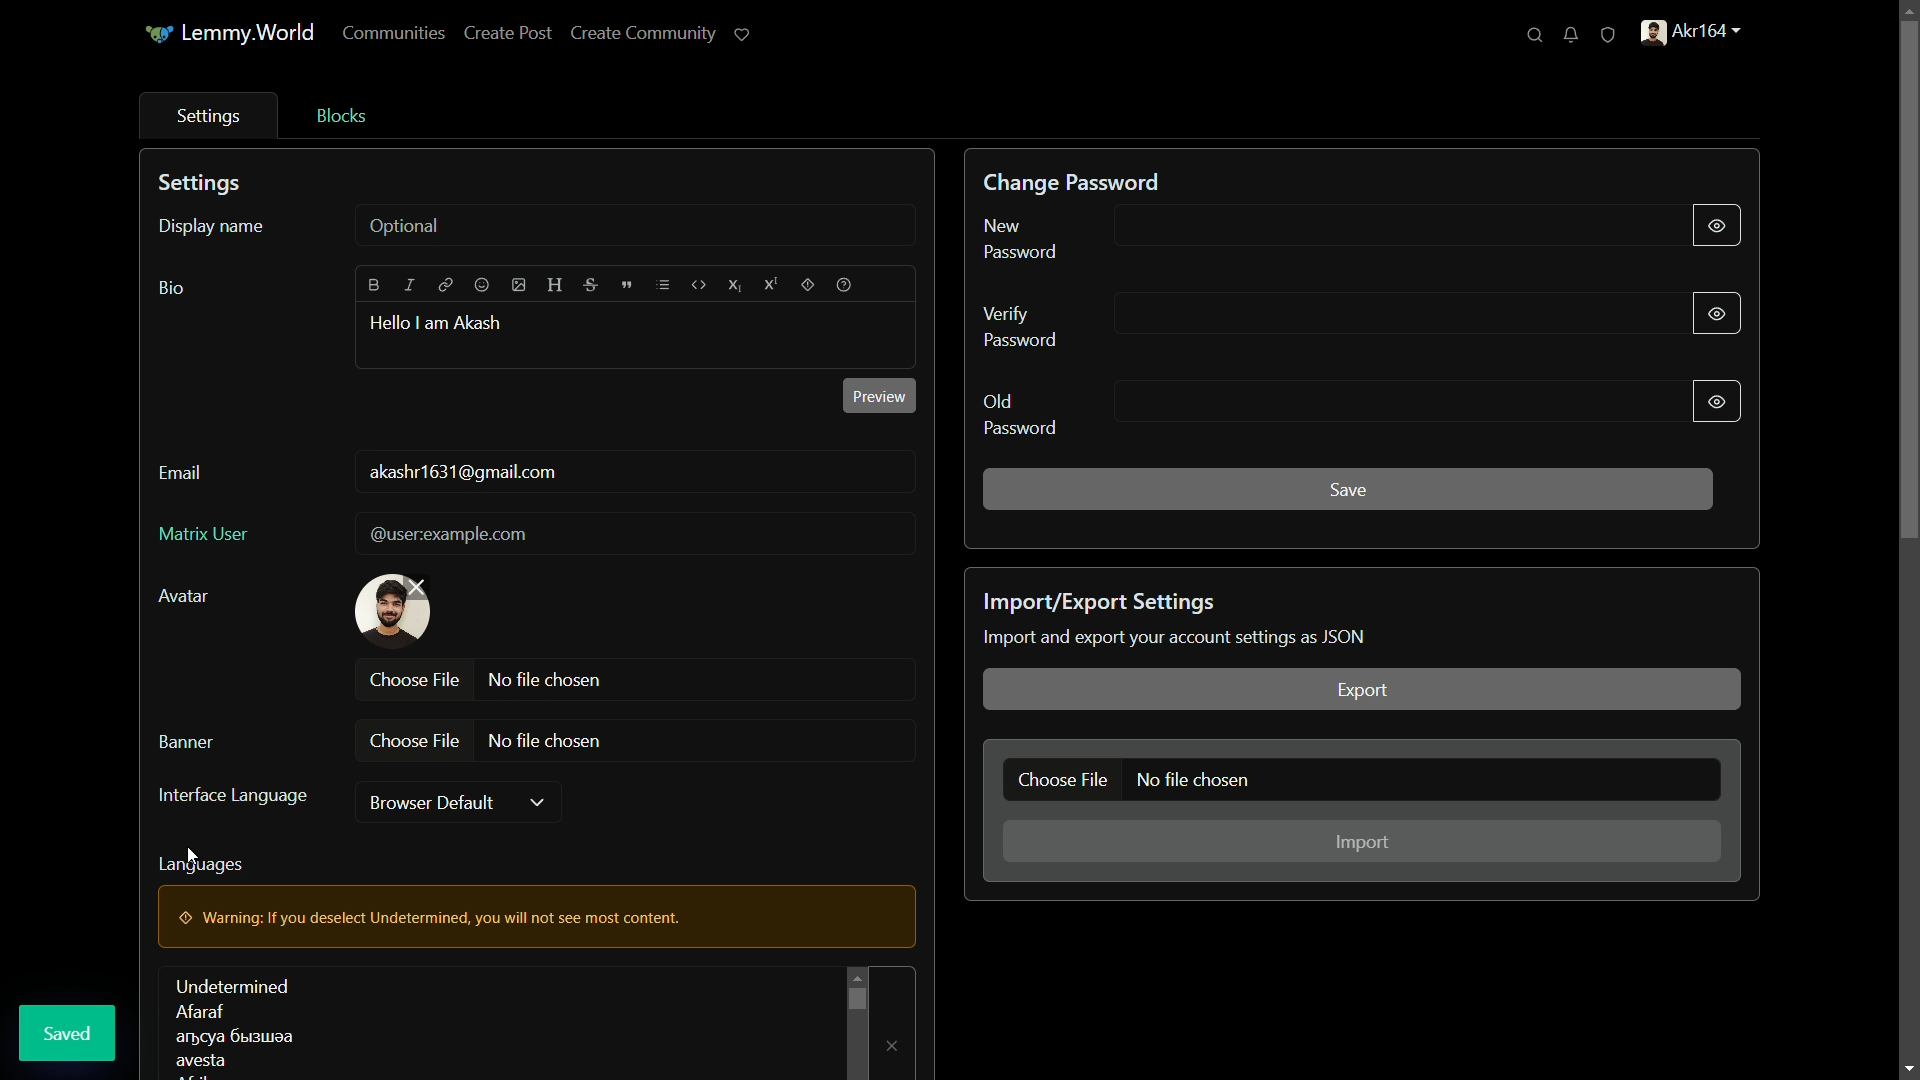 Image resolution: width=1920 pixels, height=1080 pixels. What do you see at coordinates (416, 680) in the screenshot?
I see `choose file` at bounding box center [416, 680].